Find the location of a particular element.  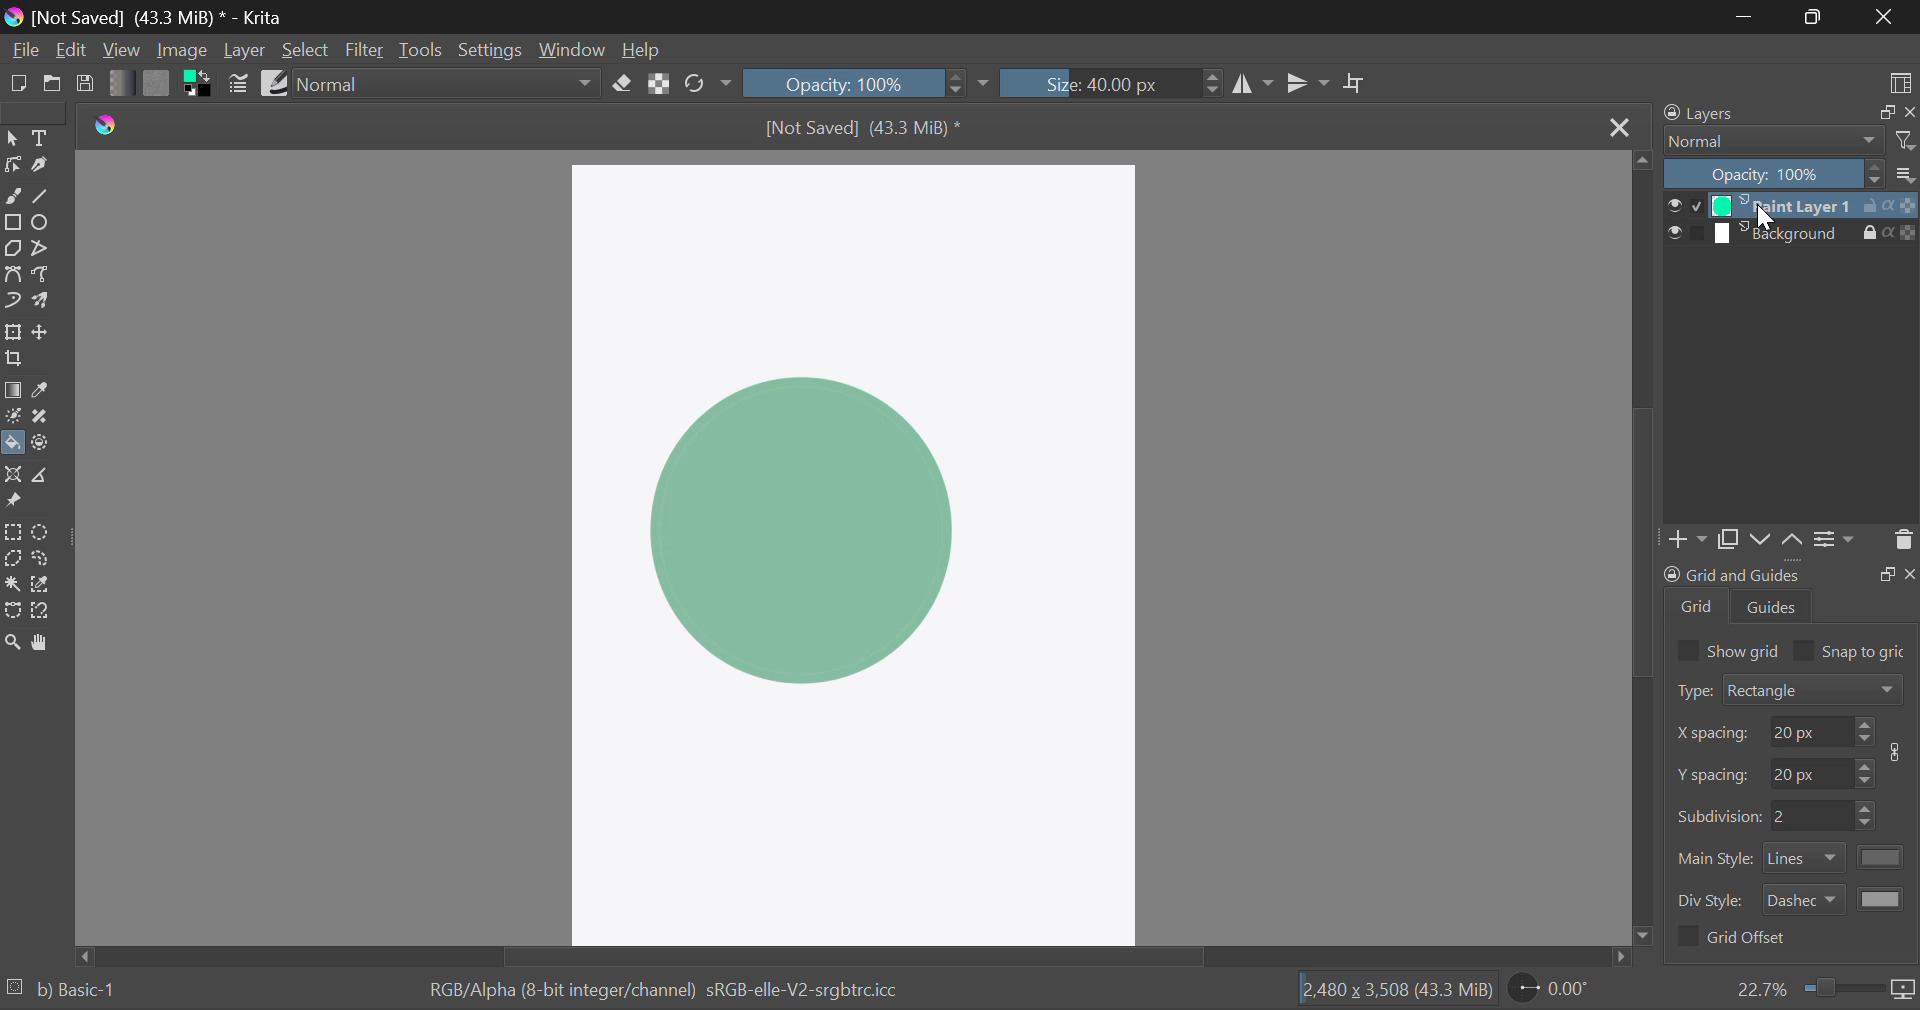

Move Layer is located at coordinates (43, 333).